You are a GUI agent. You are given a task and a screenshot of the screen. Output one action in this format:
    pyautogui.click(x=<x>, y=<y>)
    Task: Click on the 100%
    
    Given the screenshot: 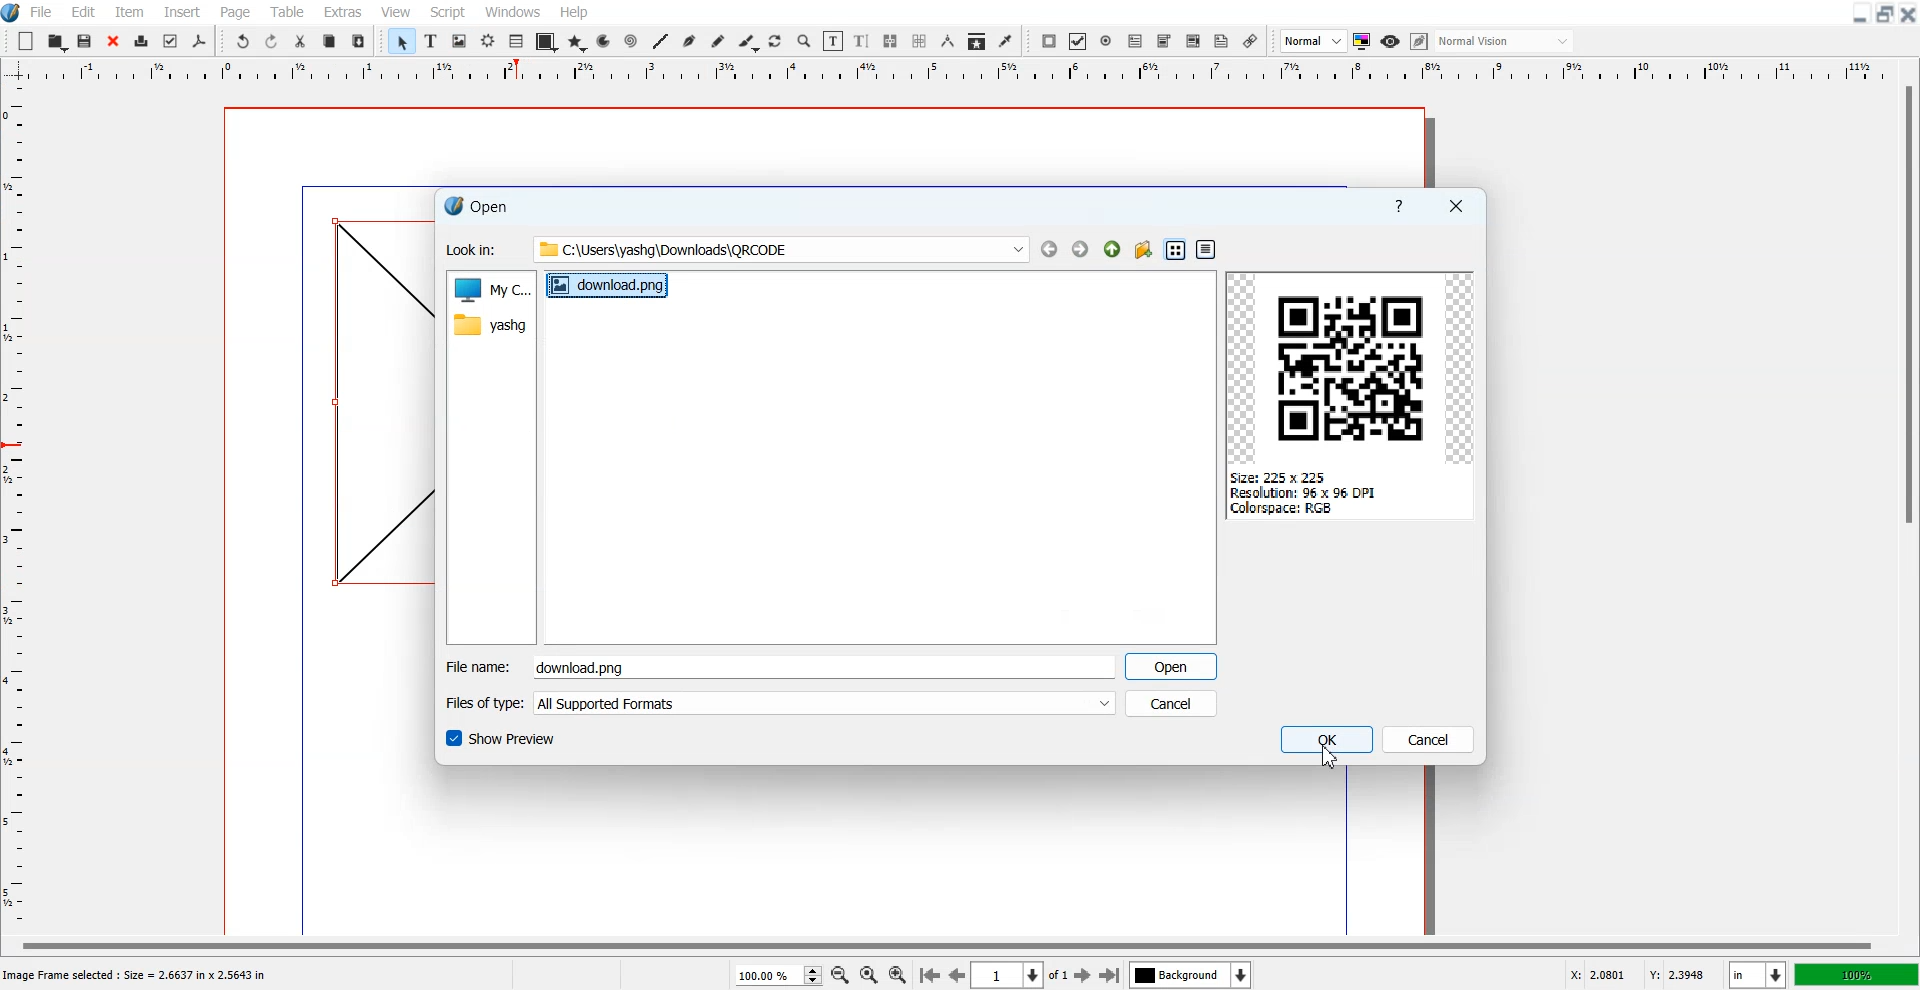 What is the action you would take?
    pyautogui.click(x=1855, y=974)
    